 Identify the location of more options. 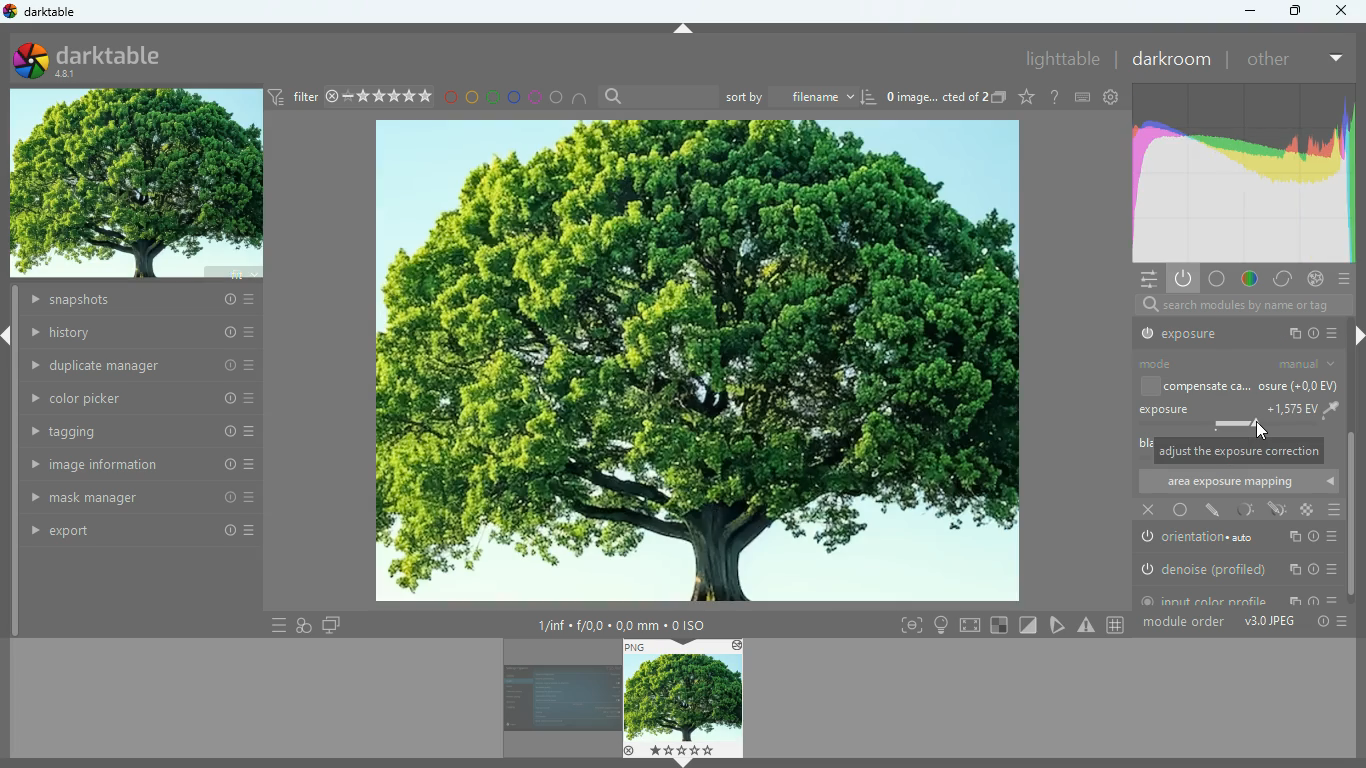
(1350, 621).